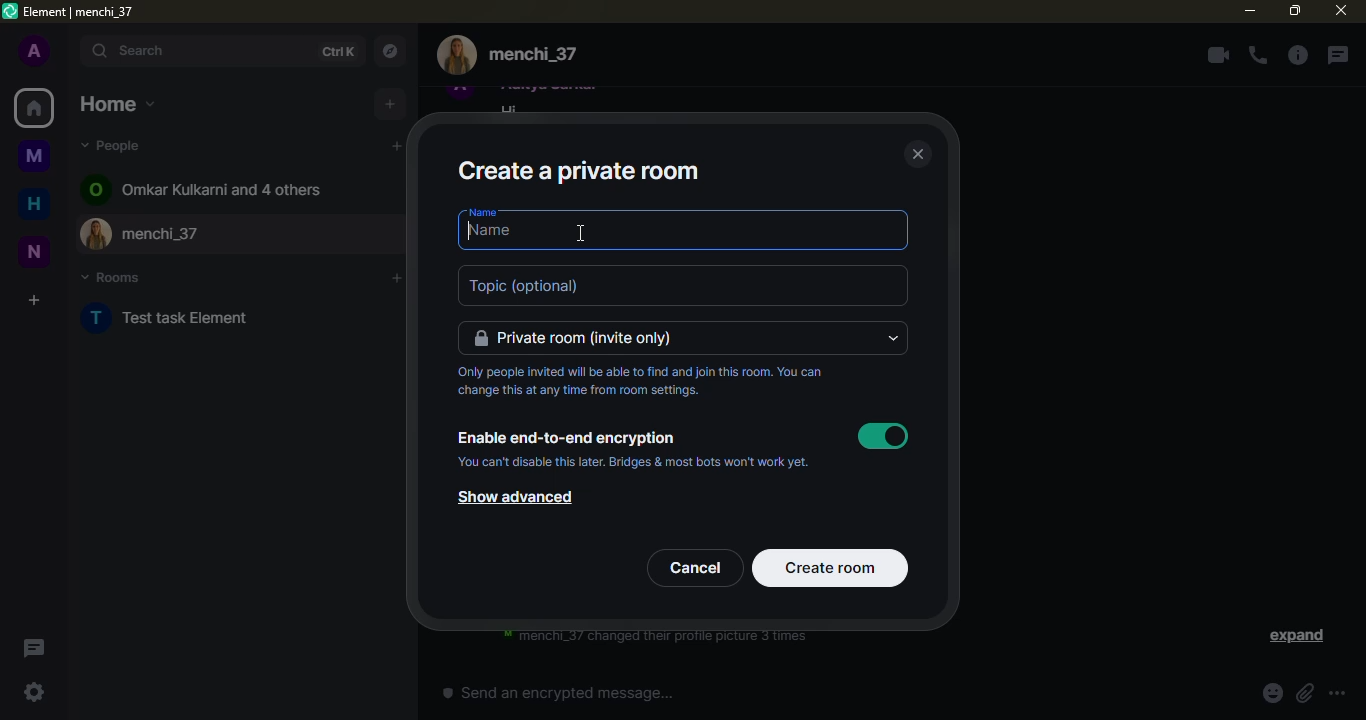 The width and height of the screenshot is (1366, 720). I want to click on Only people invited will be able to find and join this room. You can
change this at any time from room settings., so click(639, 381).